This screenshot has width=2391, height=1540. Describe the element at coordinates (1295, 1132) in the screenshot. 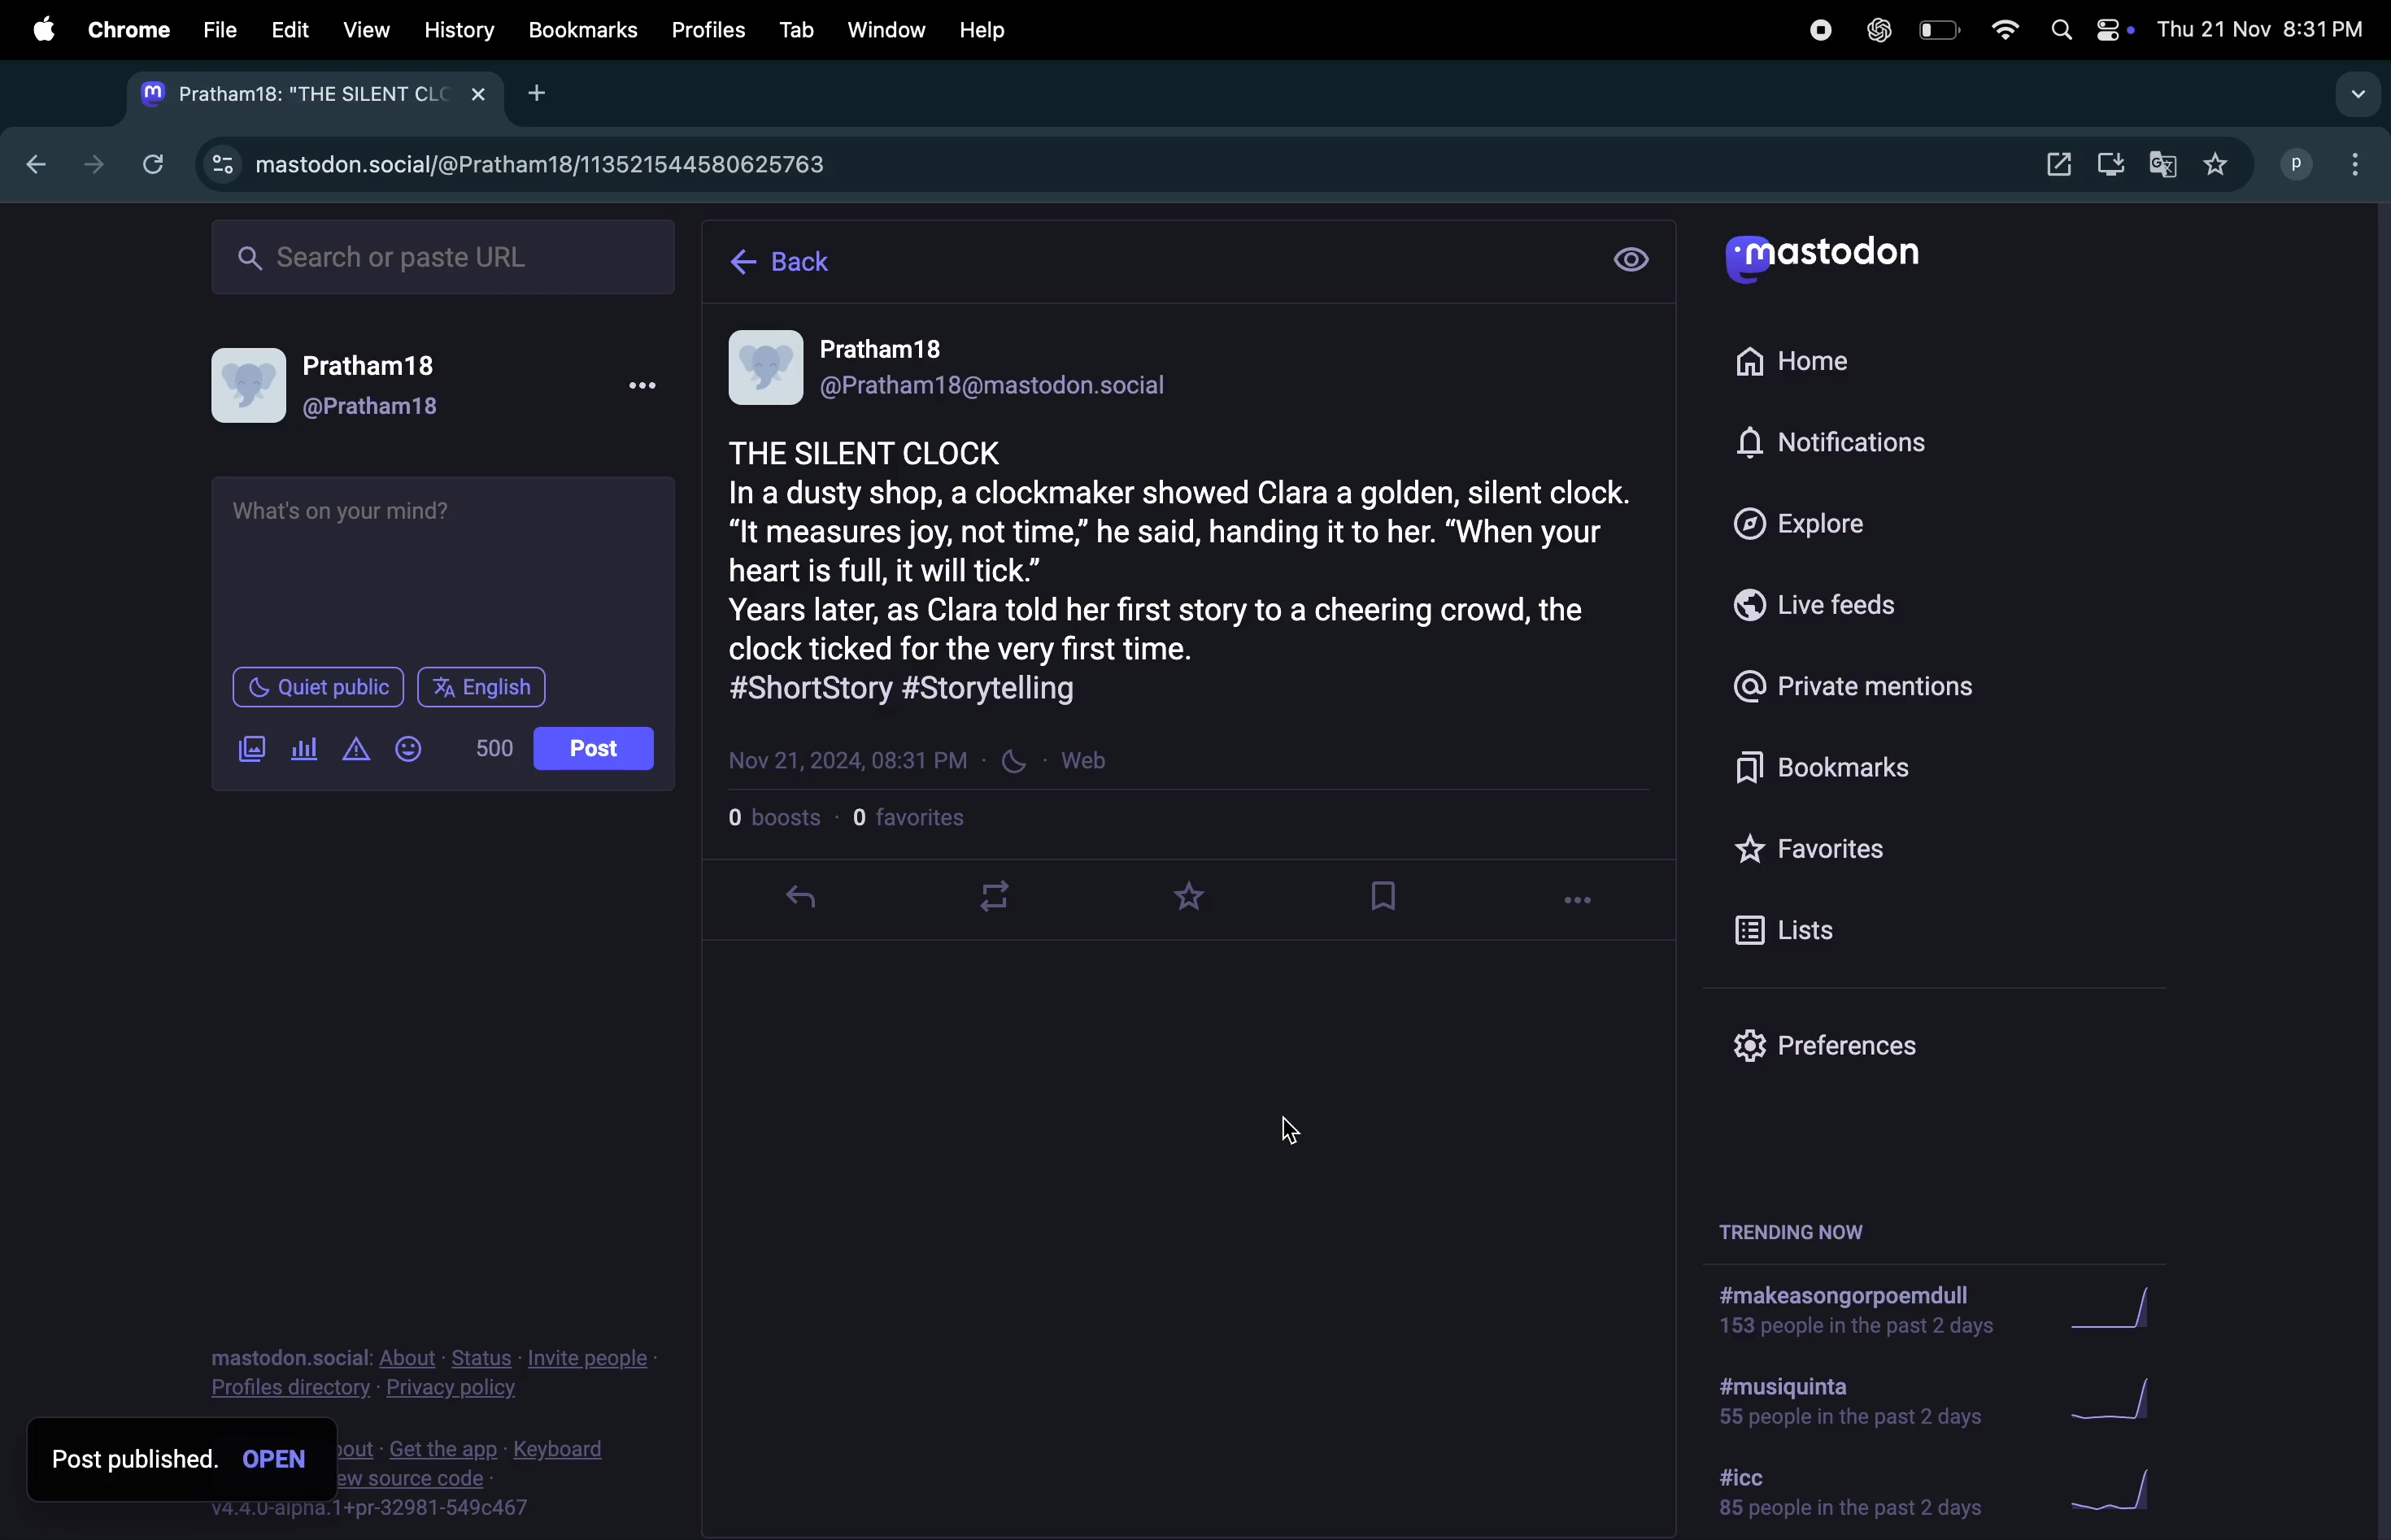

I see `cursor` at that location.